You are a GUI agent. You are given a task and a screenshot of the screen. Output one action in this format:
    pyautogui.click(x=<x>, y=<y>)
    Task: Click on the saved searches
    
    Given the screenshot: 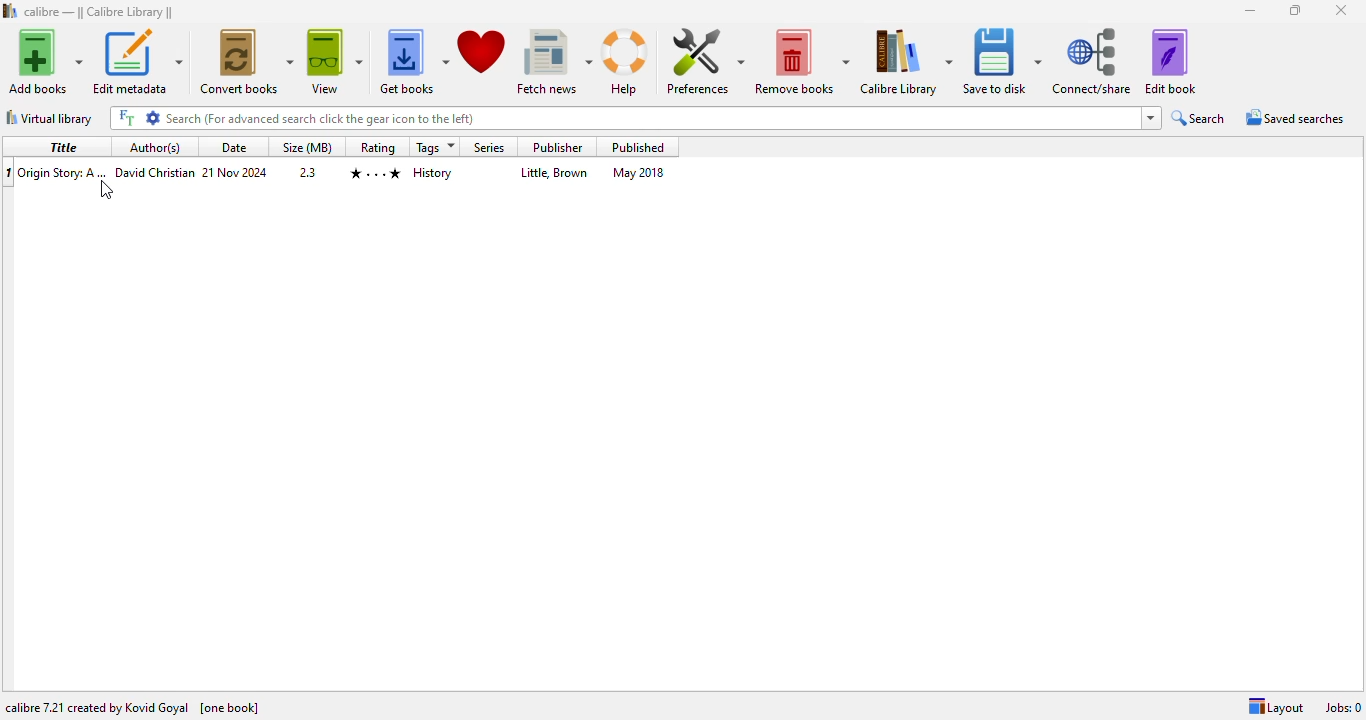 What is the action you would take?
    pyautogui.click(x=1295, y=116)
    